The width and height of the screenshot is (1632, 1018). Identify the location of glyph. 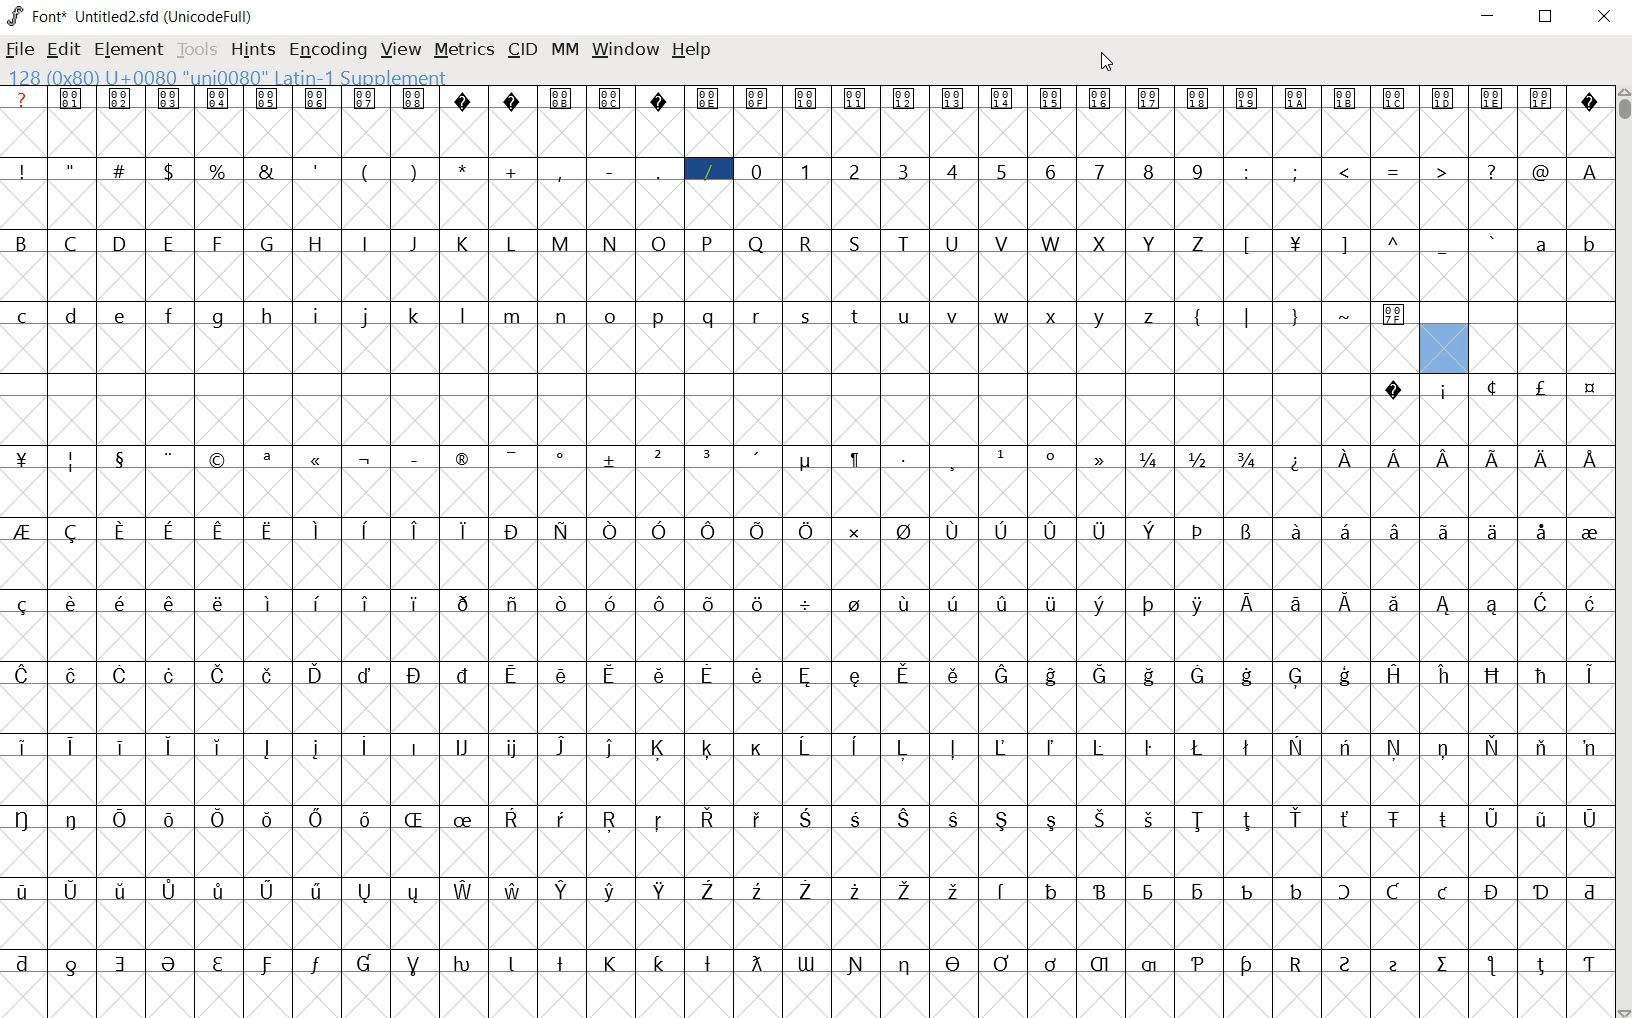
(805, 964).